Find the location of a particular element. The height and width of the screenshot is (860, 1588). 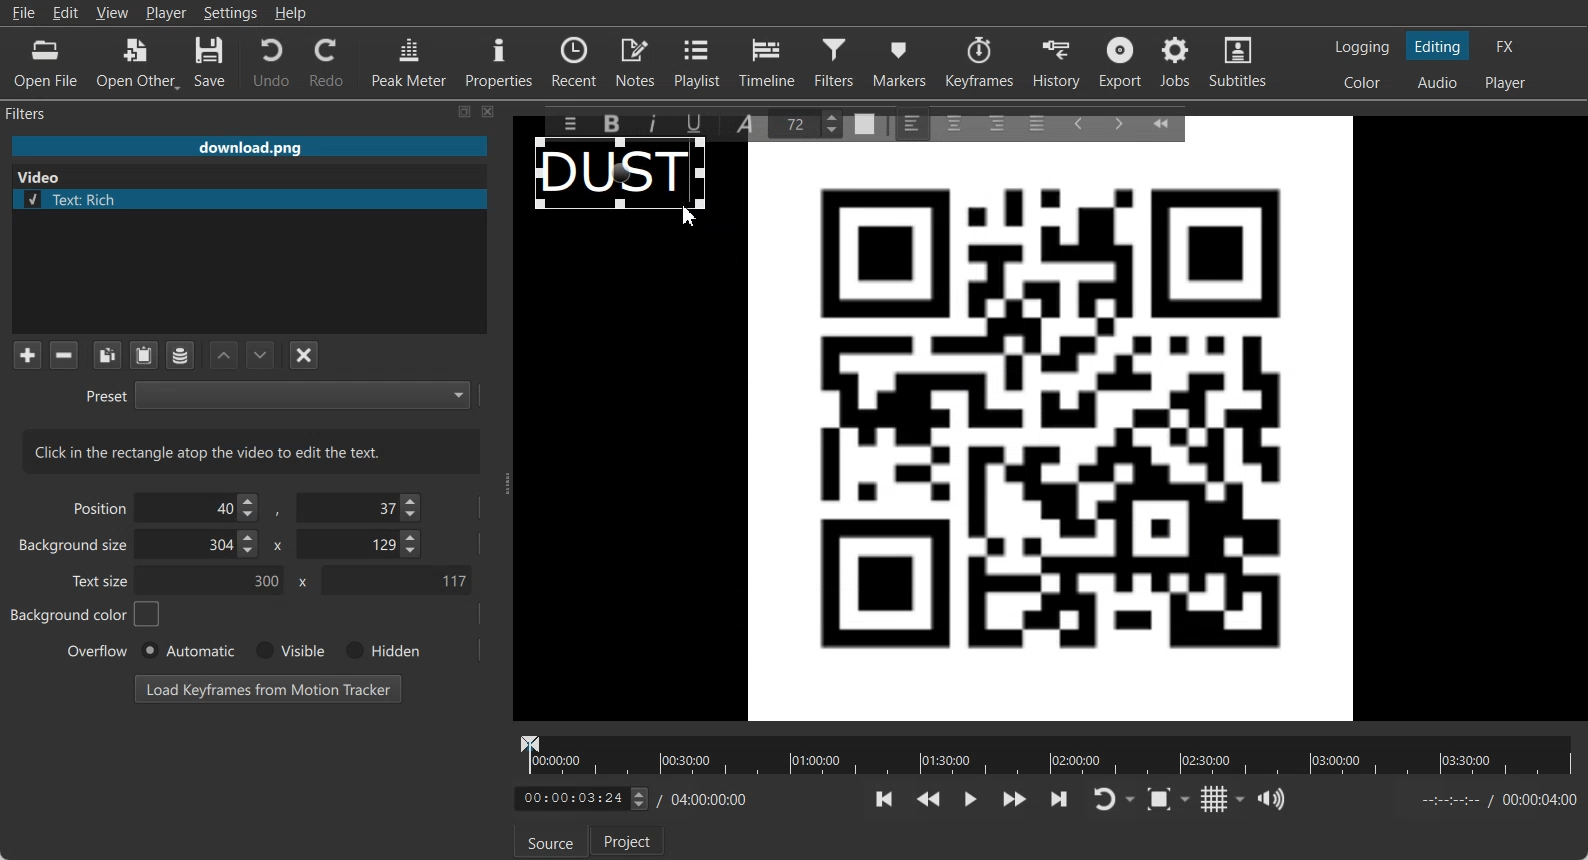

Help is located at coordinates (291, 13).